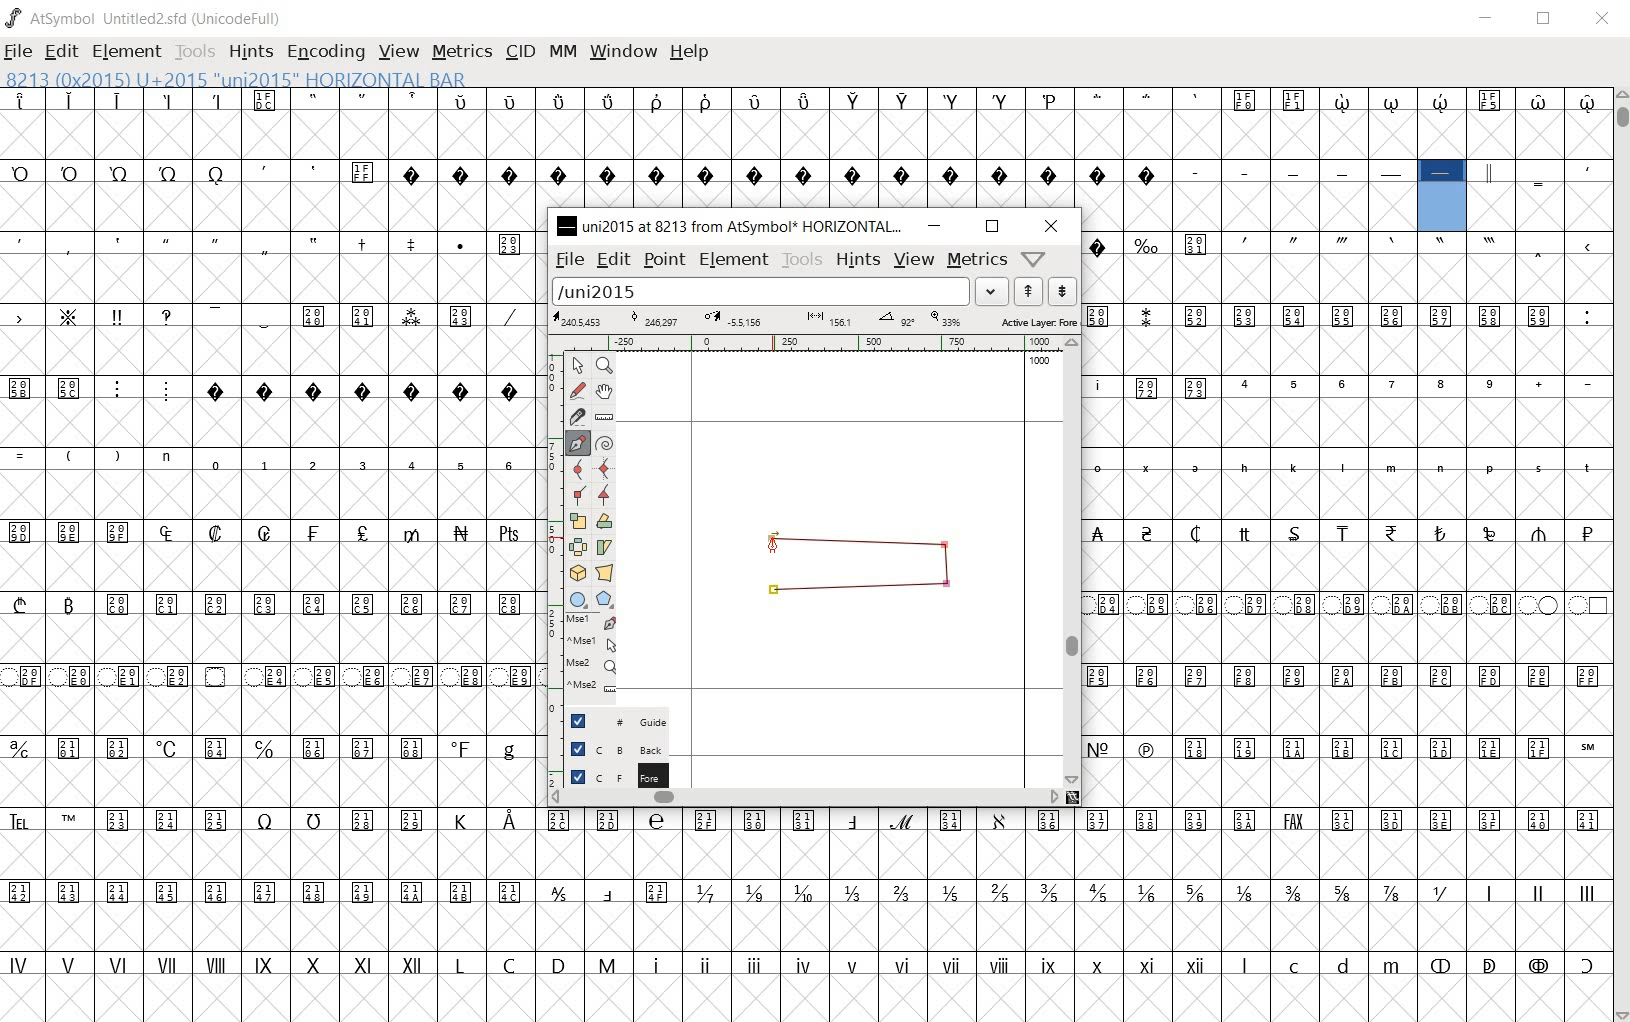 The height and width of the screenshot is (1022, 1630). I want to click on scrollbar, so click(1076, 563).